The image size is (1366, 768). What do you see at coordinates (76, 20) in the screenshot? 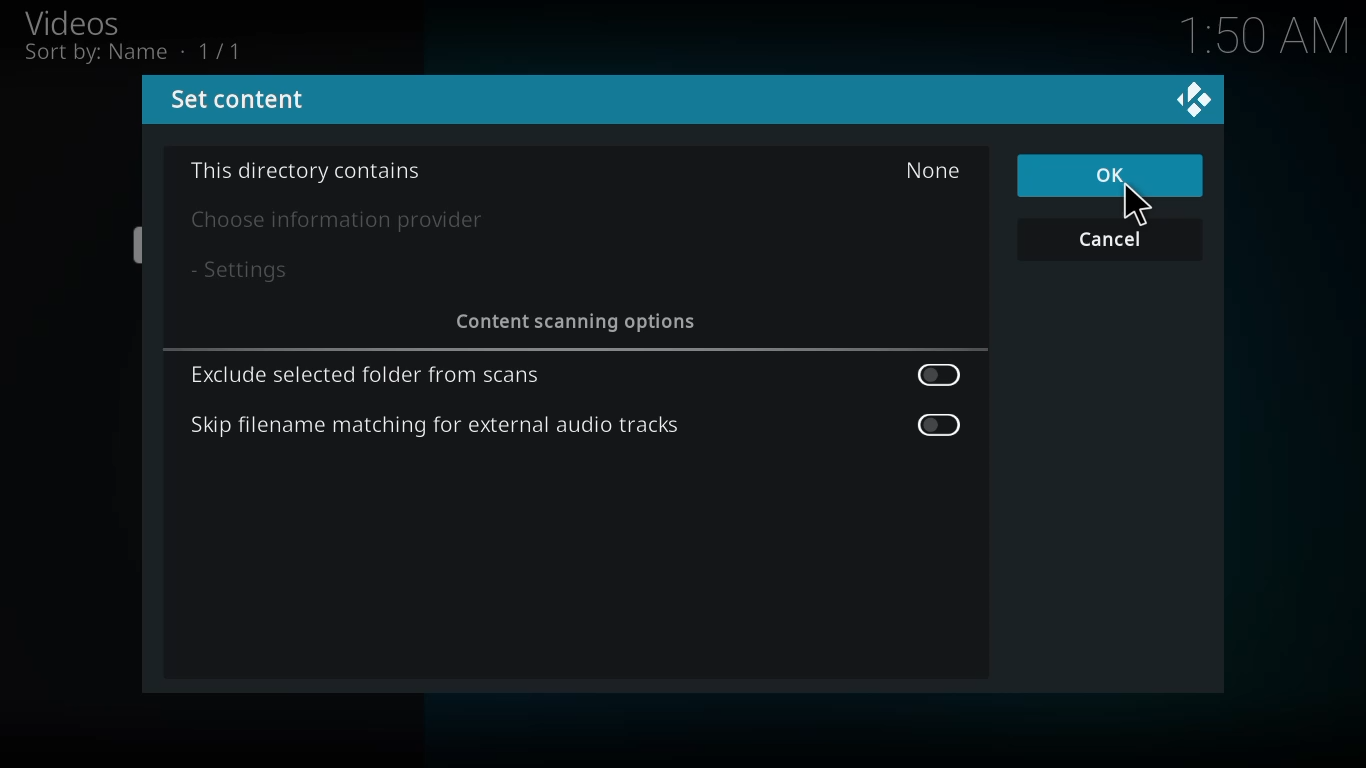
I see `videos` at bounding box center [76, 20].